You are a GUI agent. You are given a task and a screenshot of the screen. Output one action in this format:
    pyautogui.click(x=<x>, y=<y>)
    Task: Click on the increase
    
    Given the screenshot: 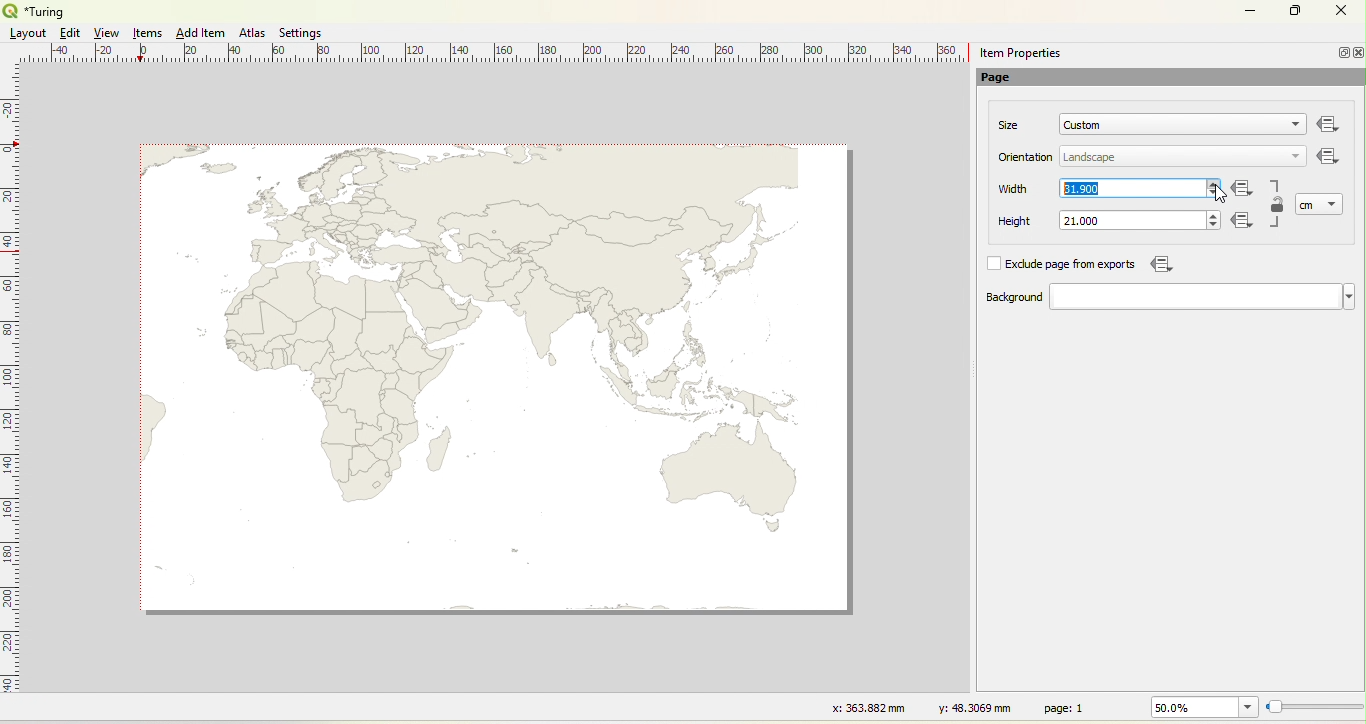 What is the action you would take?
    pyautogui.click(x=1215, y=182)
    